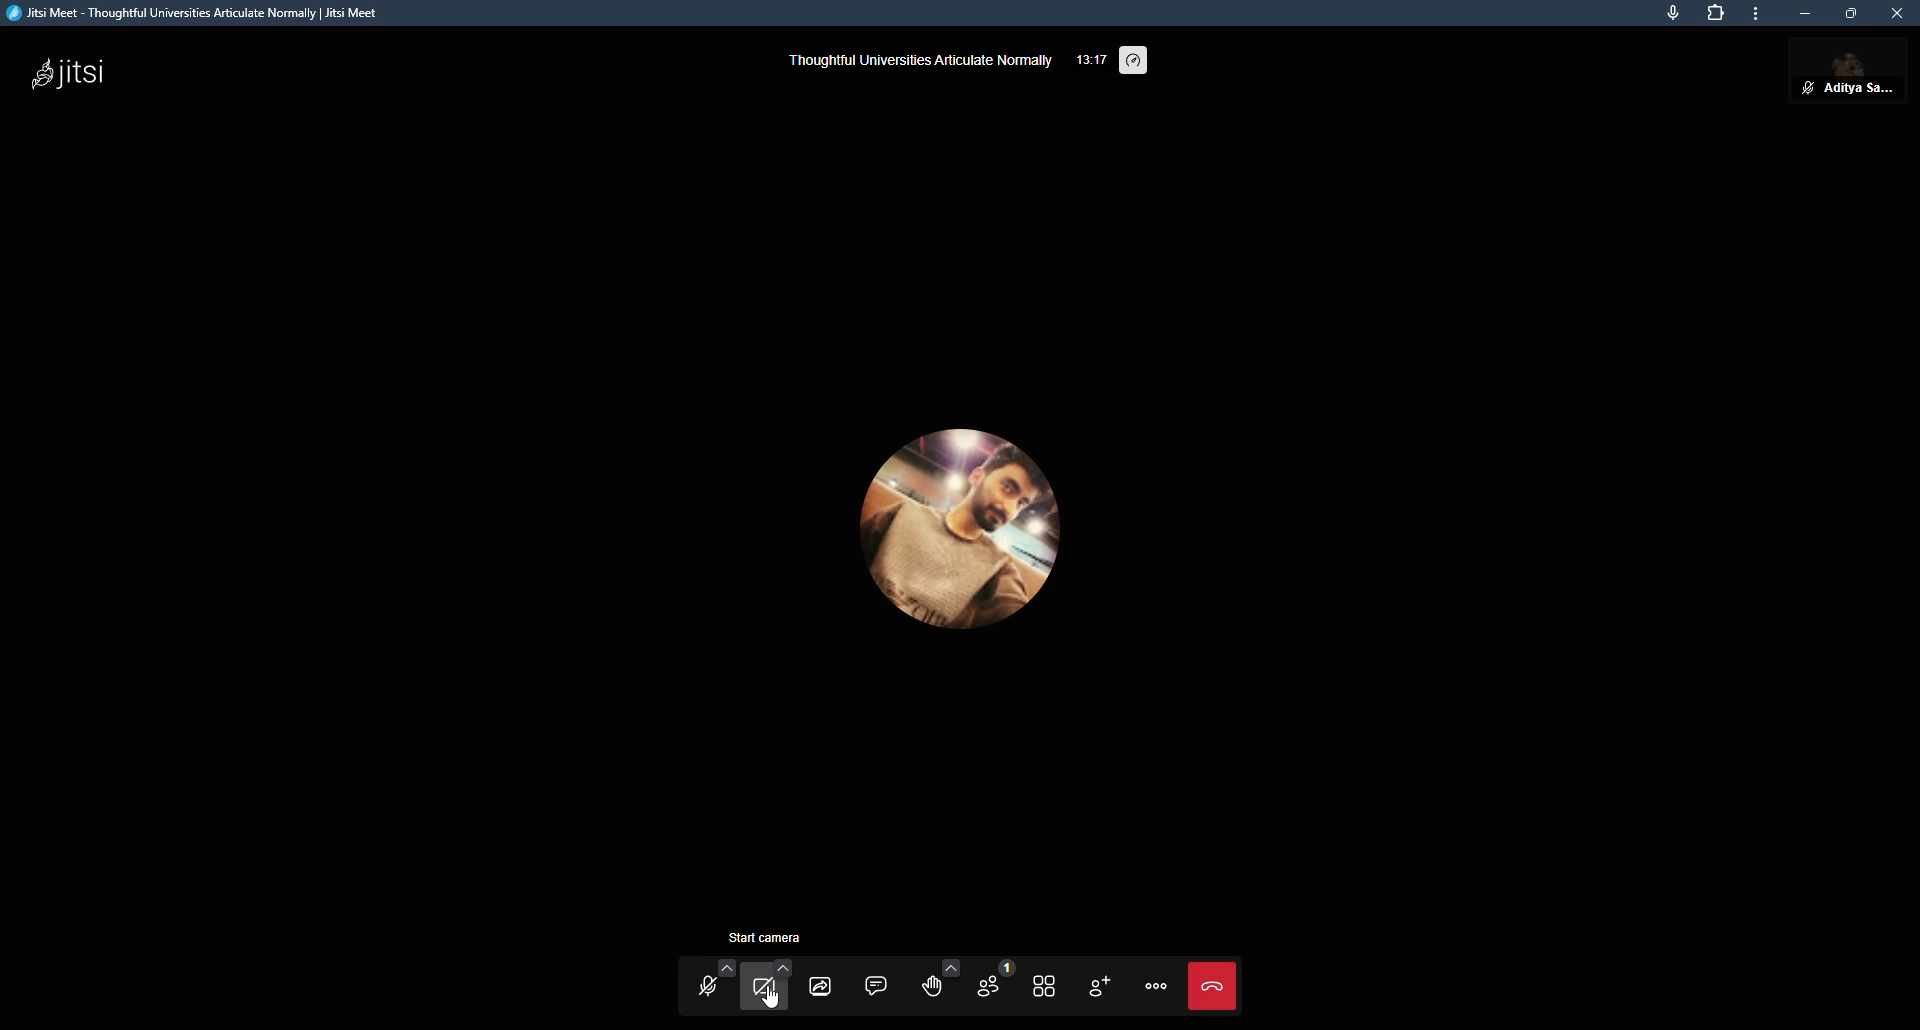 The height and width of the screenshot is (1030, 1920). What do you see at coordinates (1155, 985) in the screenshot?
I see `more actions` at bounding box center [1155, 985].